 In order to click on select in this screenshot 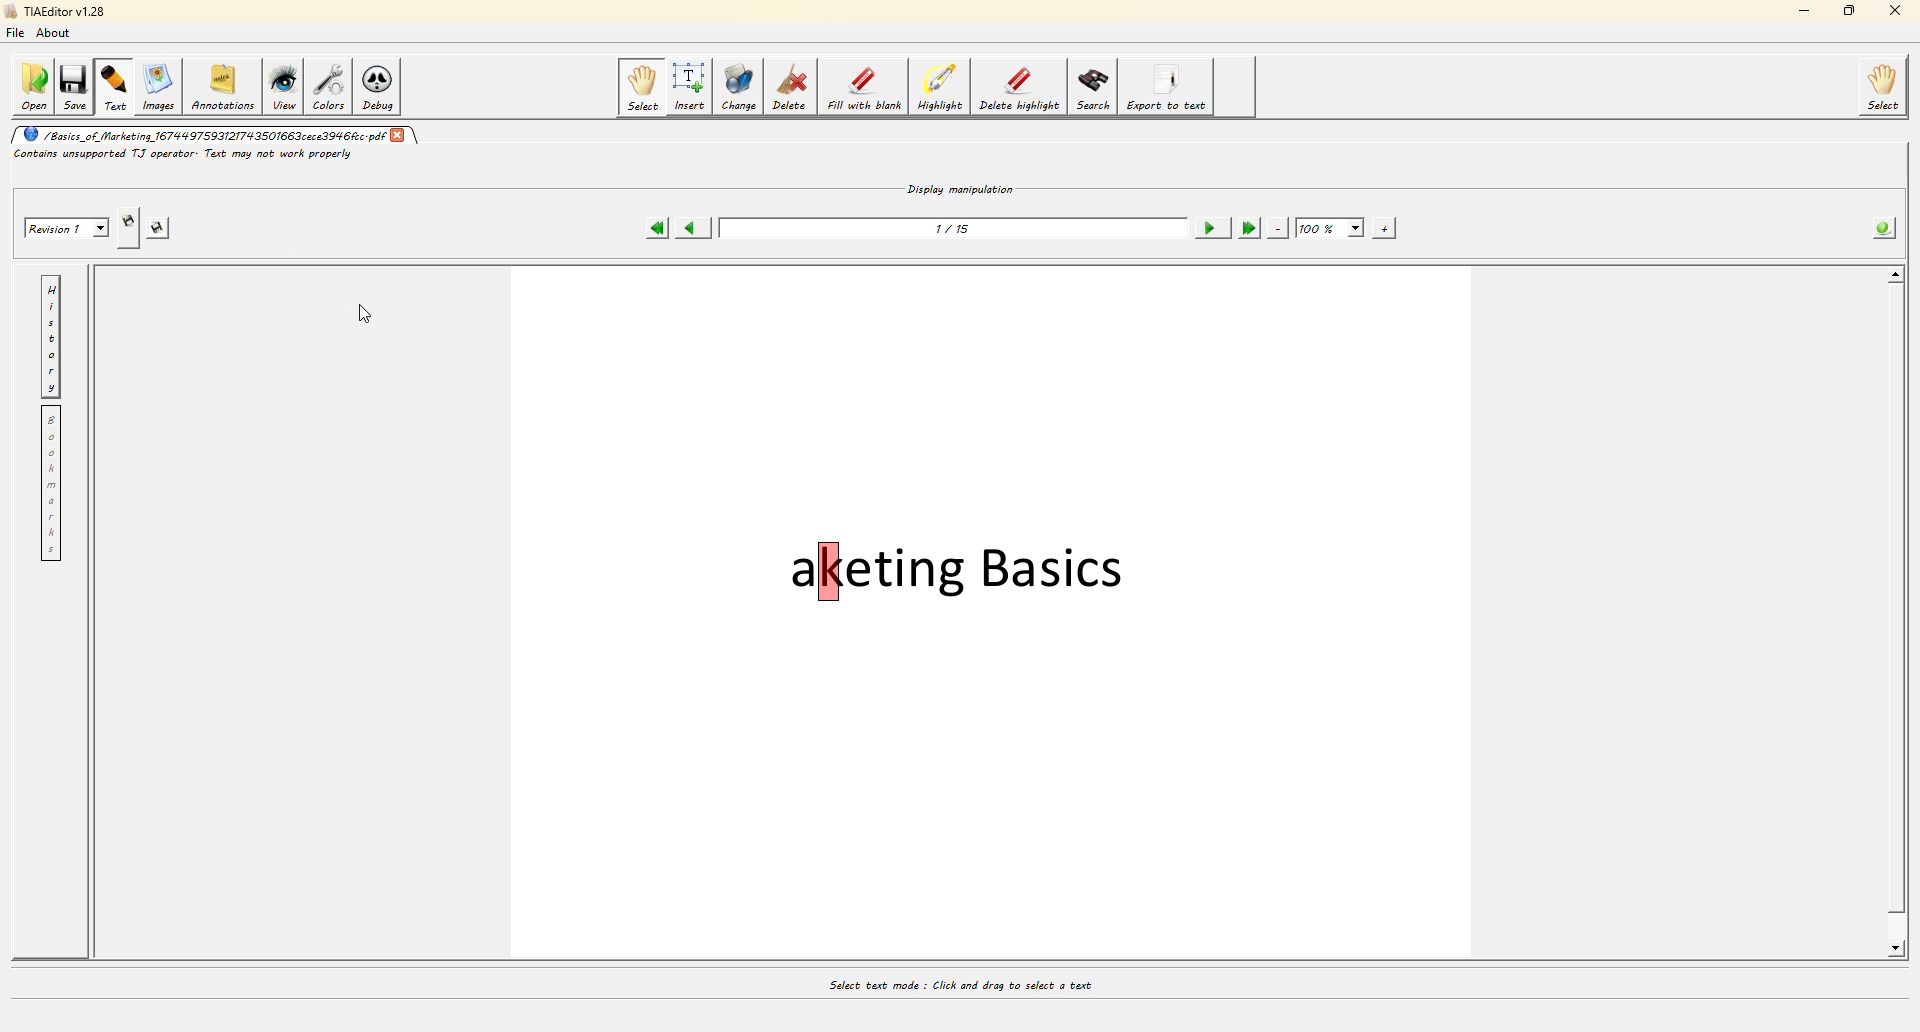, I will do `click(1885, 88)`.